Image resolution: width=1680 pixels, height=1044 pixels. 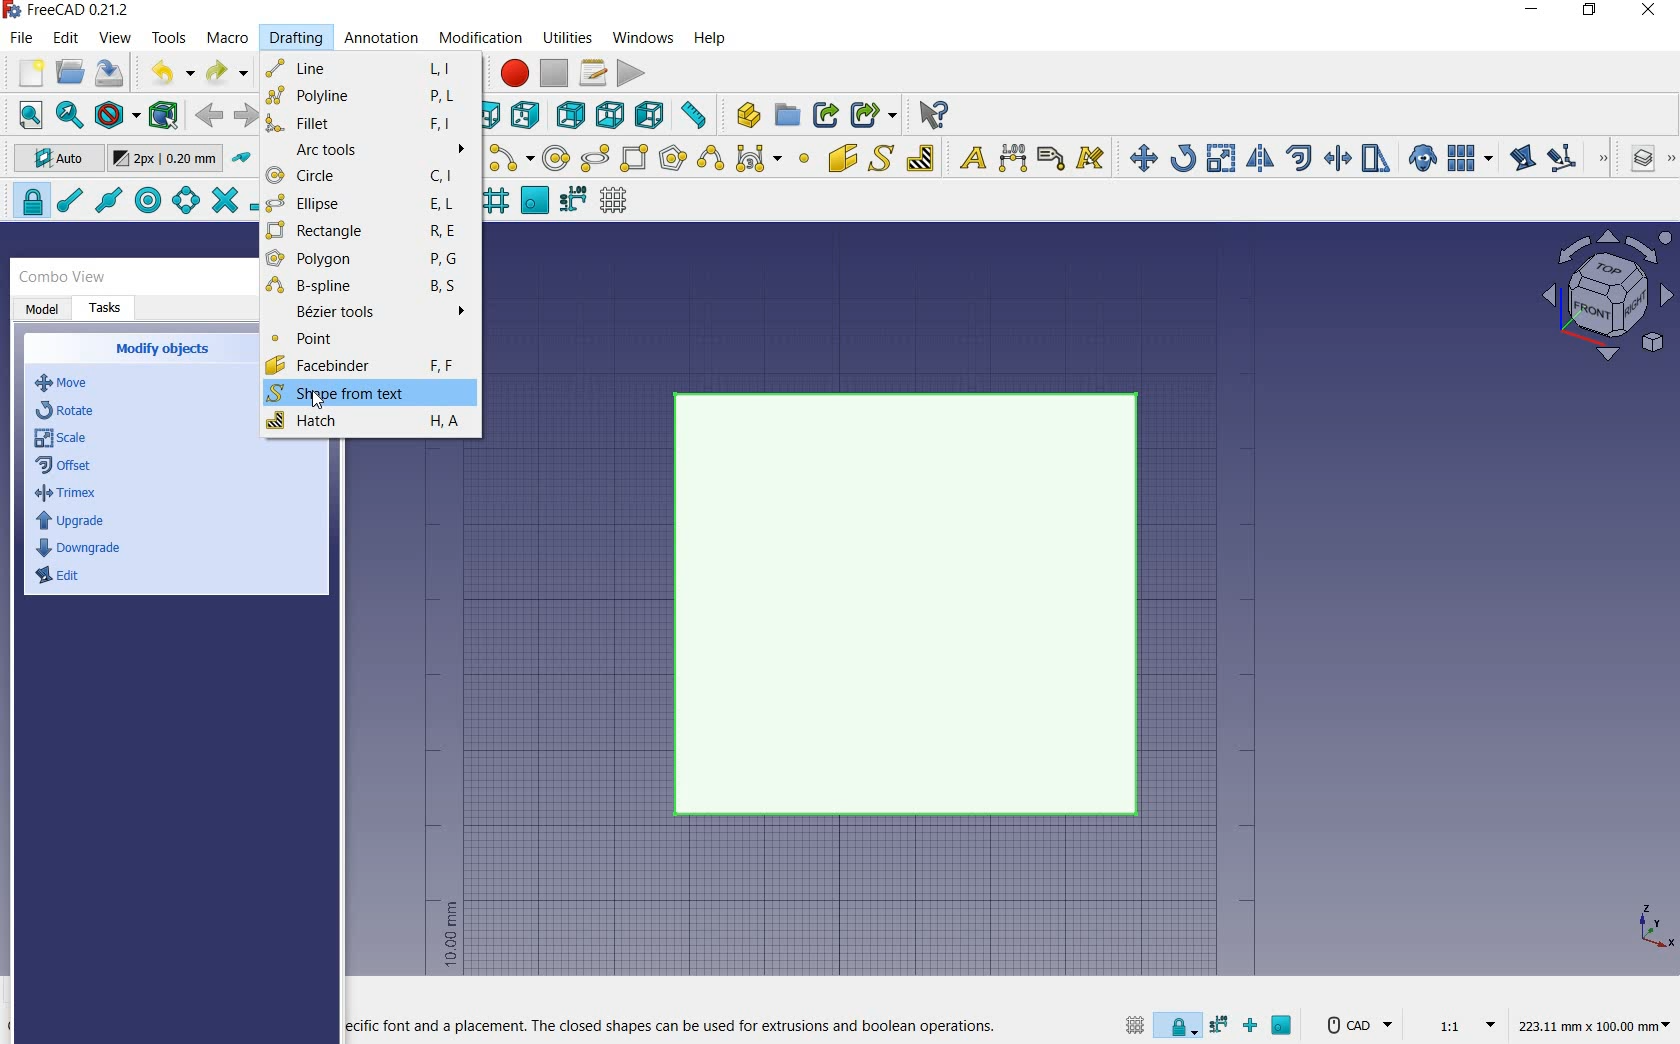 I want to click on hatch, so click(x=366, y=423).